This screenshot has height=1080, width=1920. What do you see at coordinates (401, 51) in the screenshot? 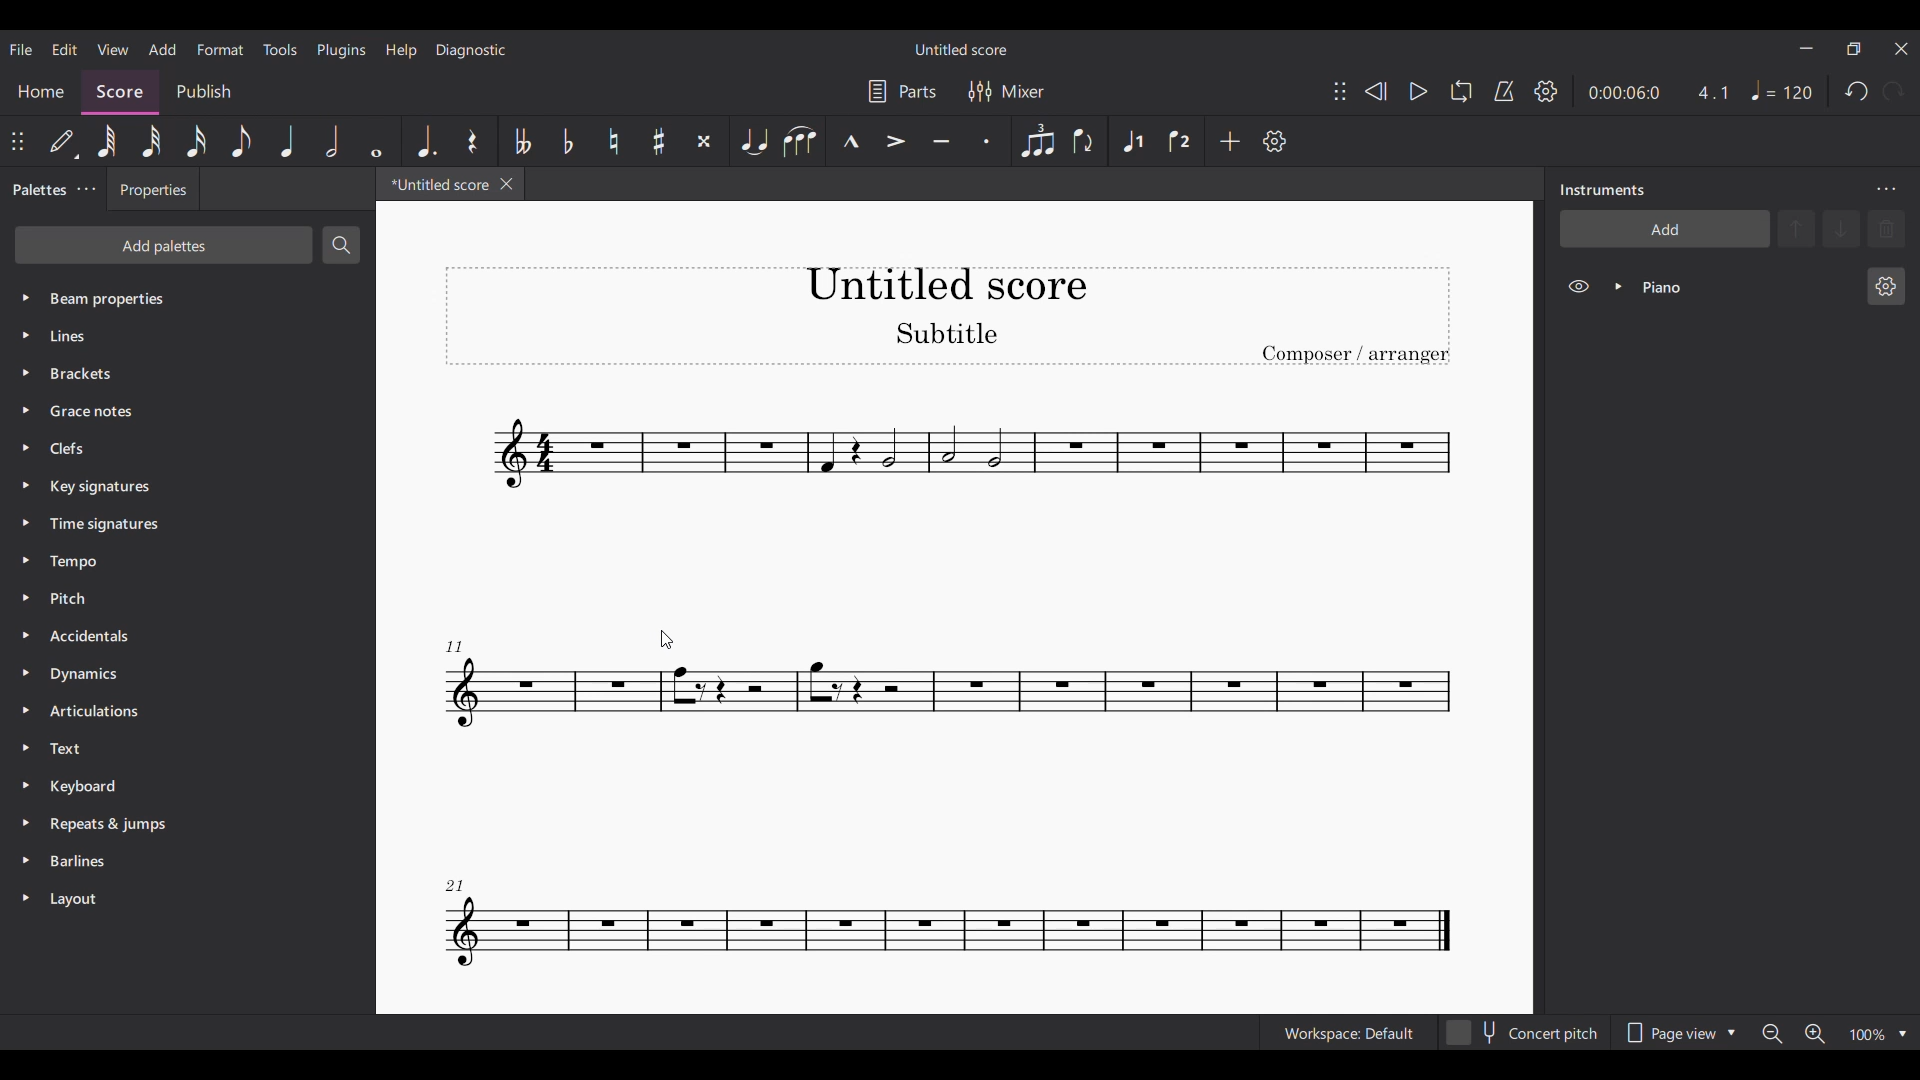
I see `Help menu` at bounding box center [401, 51].